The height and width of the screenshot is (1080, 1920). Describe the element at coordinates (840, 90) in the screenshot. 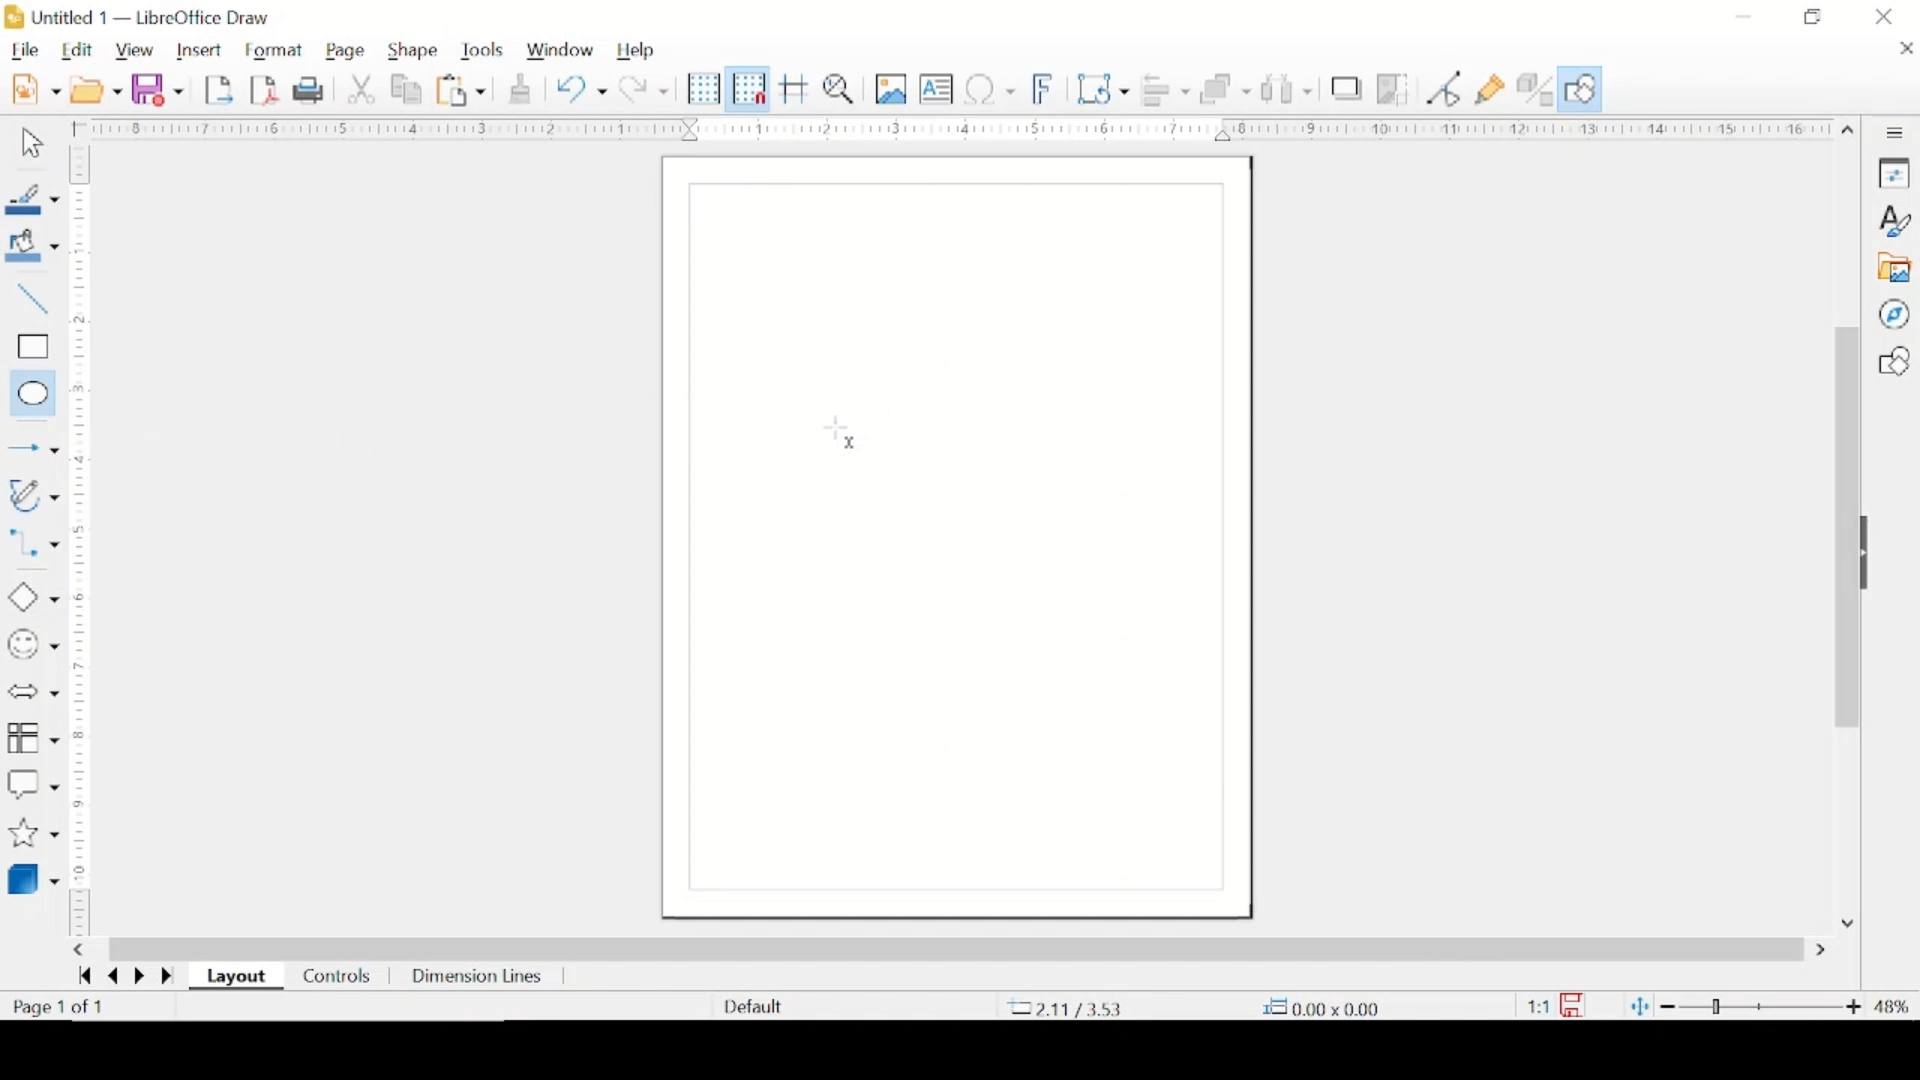

I see `zoom and pan` at that location.